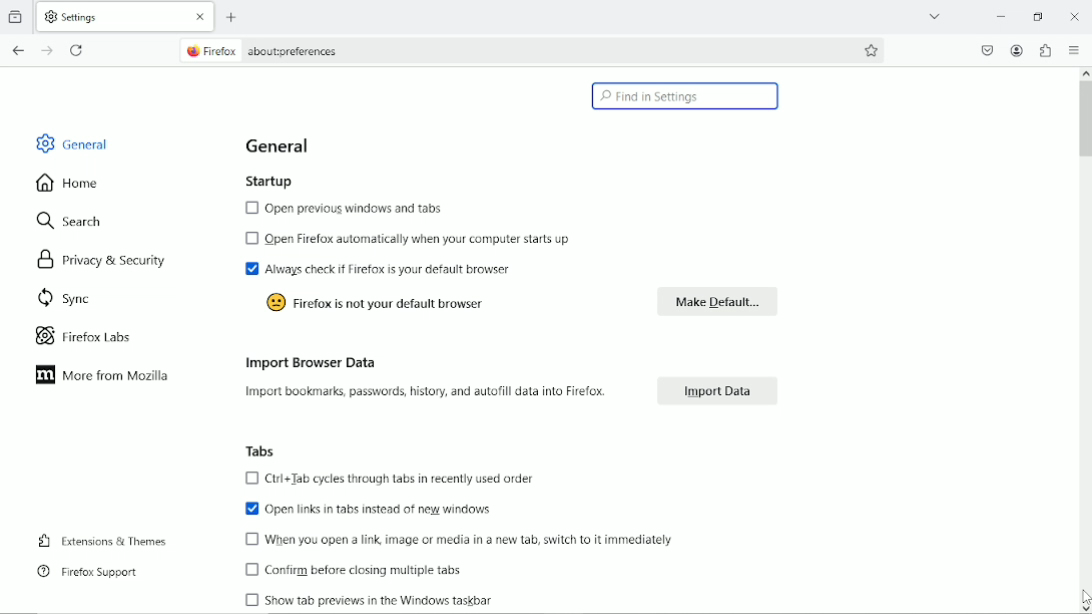  What do you see at coordinates (1039, 16) in the screenshot?
I see `restore down` at bounding box center [1039, 16].